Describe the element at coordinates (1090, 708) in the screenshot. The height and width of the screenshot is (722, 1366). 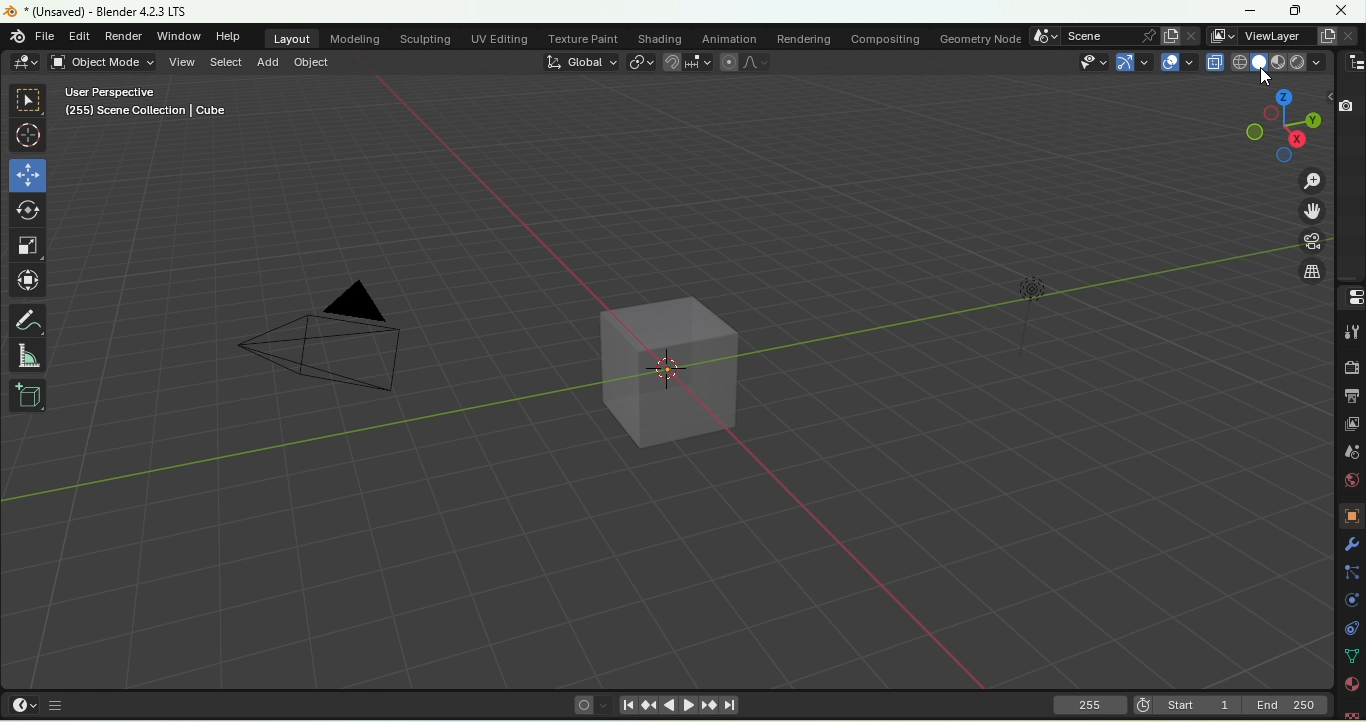
I see `Current frame` at that location.